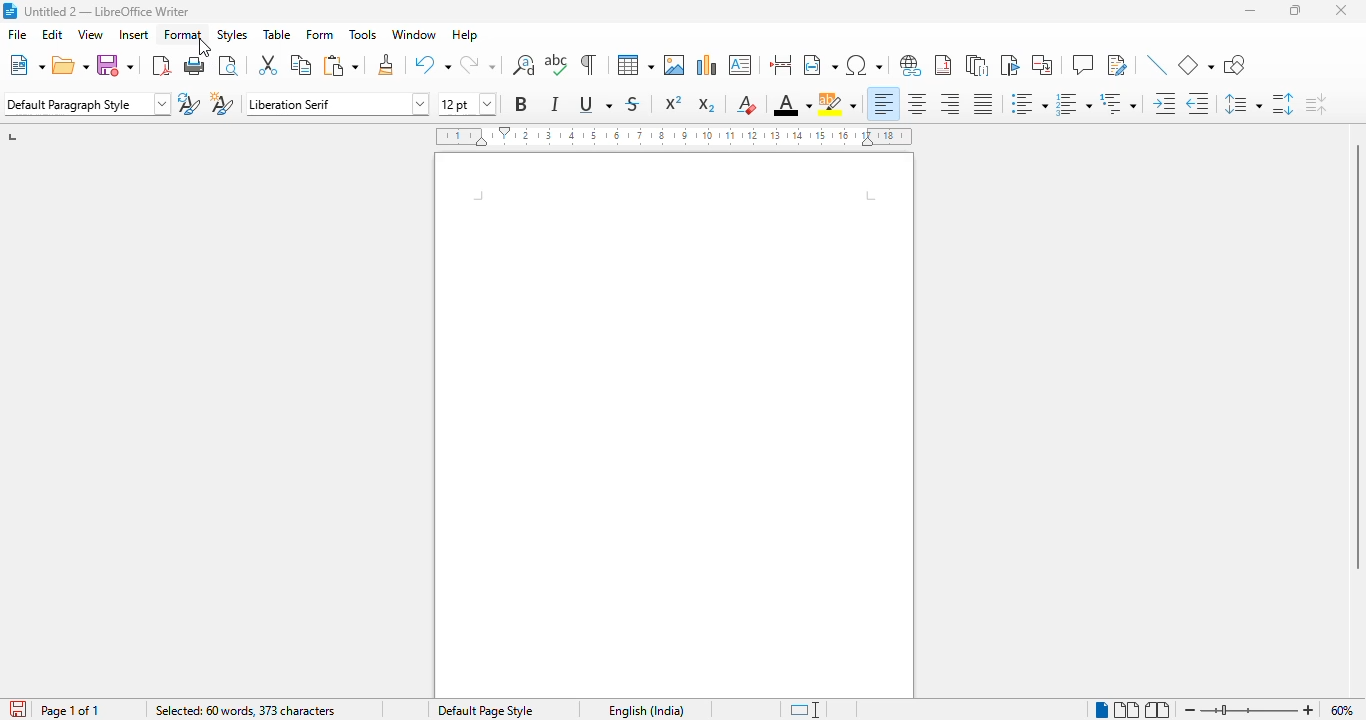 This screenshot has width=1366, height=720. What do you see at coordinates (1241, 104) in the screenshot?
I see `set line spacing` at bounding box center [1241, 104].